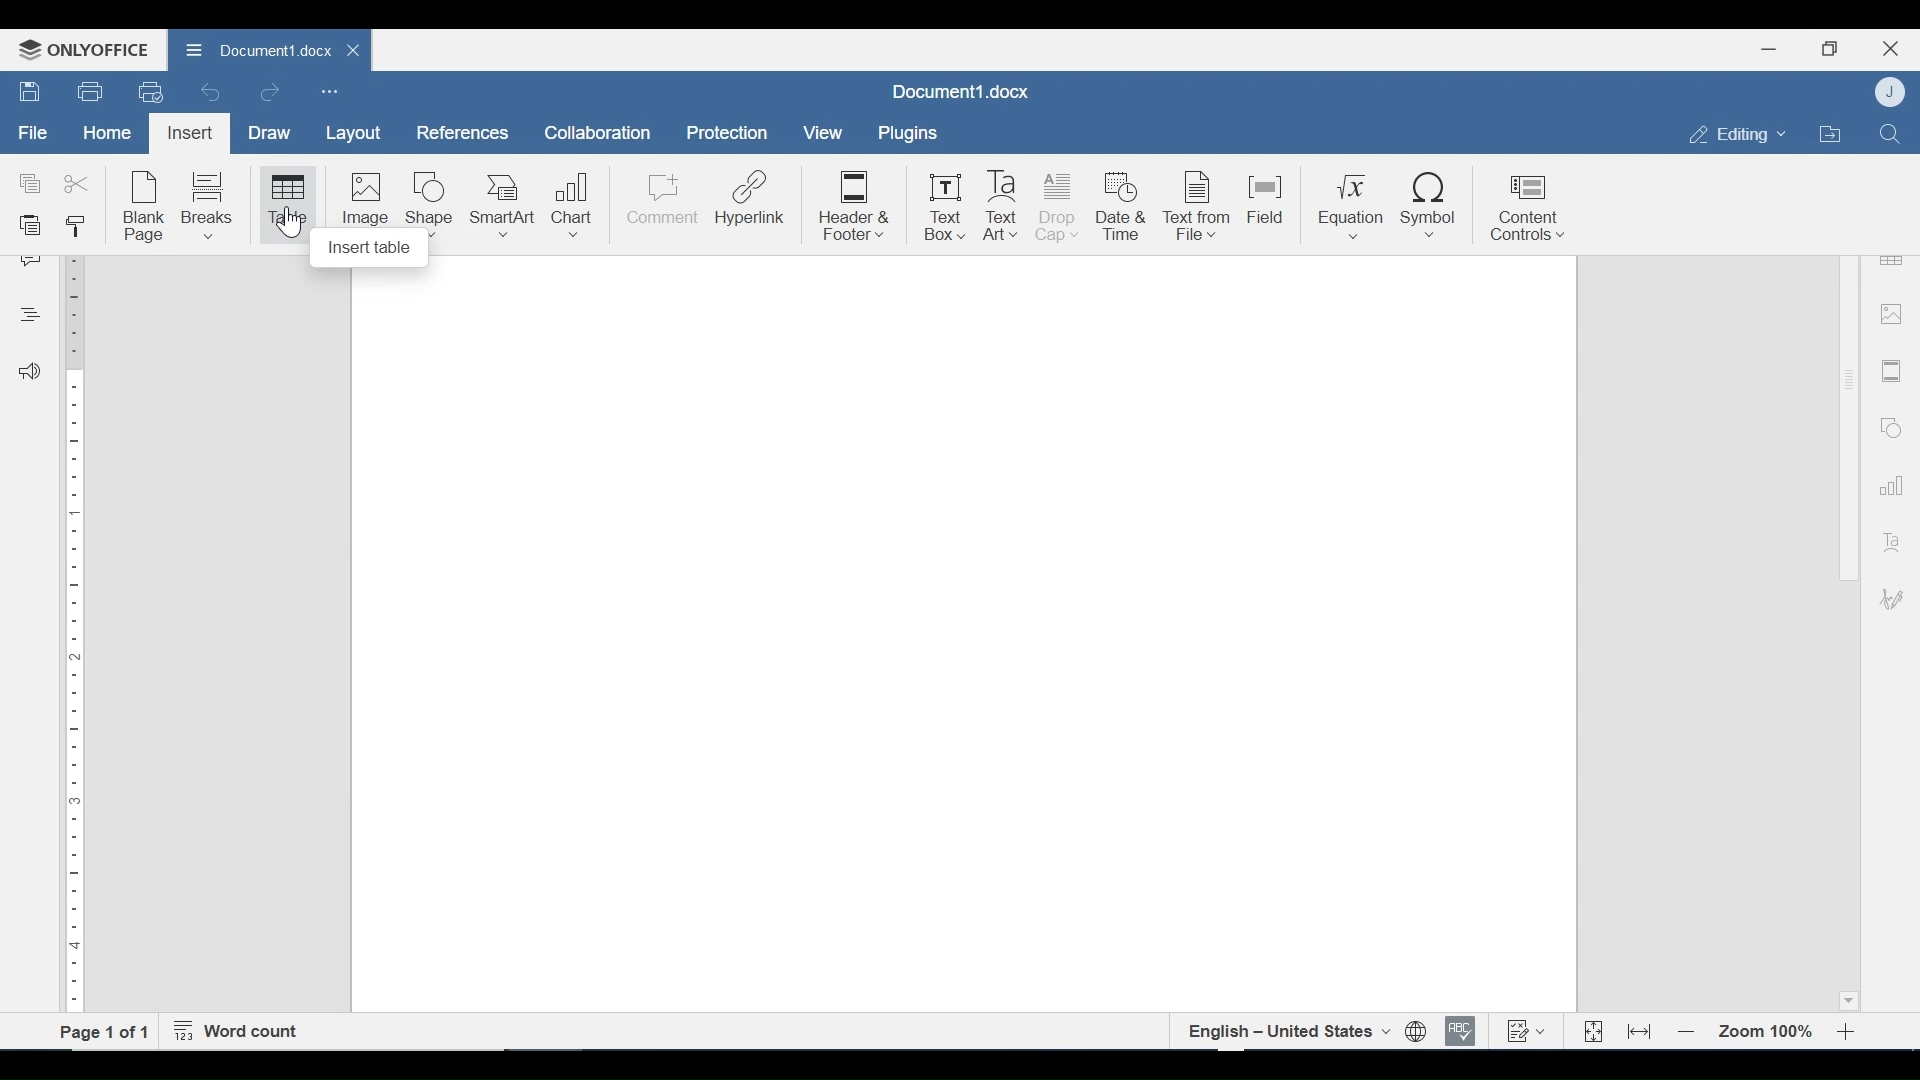 This screenshot has width=1920, height=1080. What do you see at coordinates (1847, 998) in the screenshot?
I see `Scroll down` at bounding box center [1847, 998].